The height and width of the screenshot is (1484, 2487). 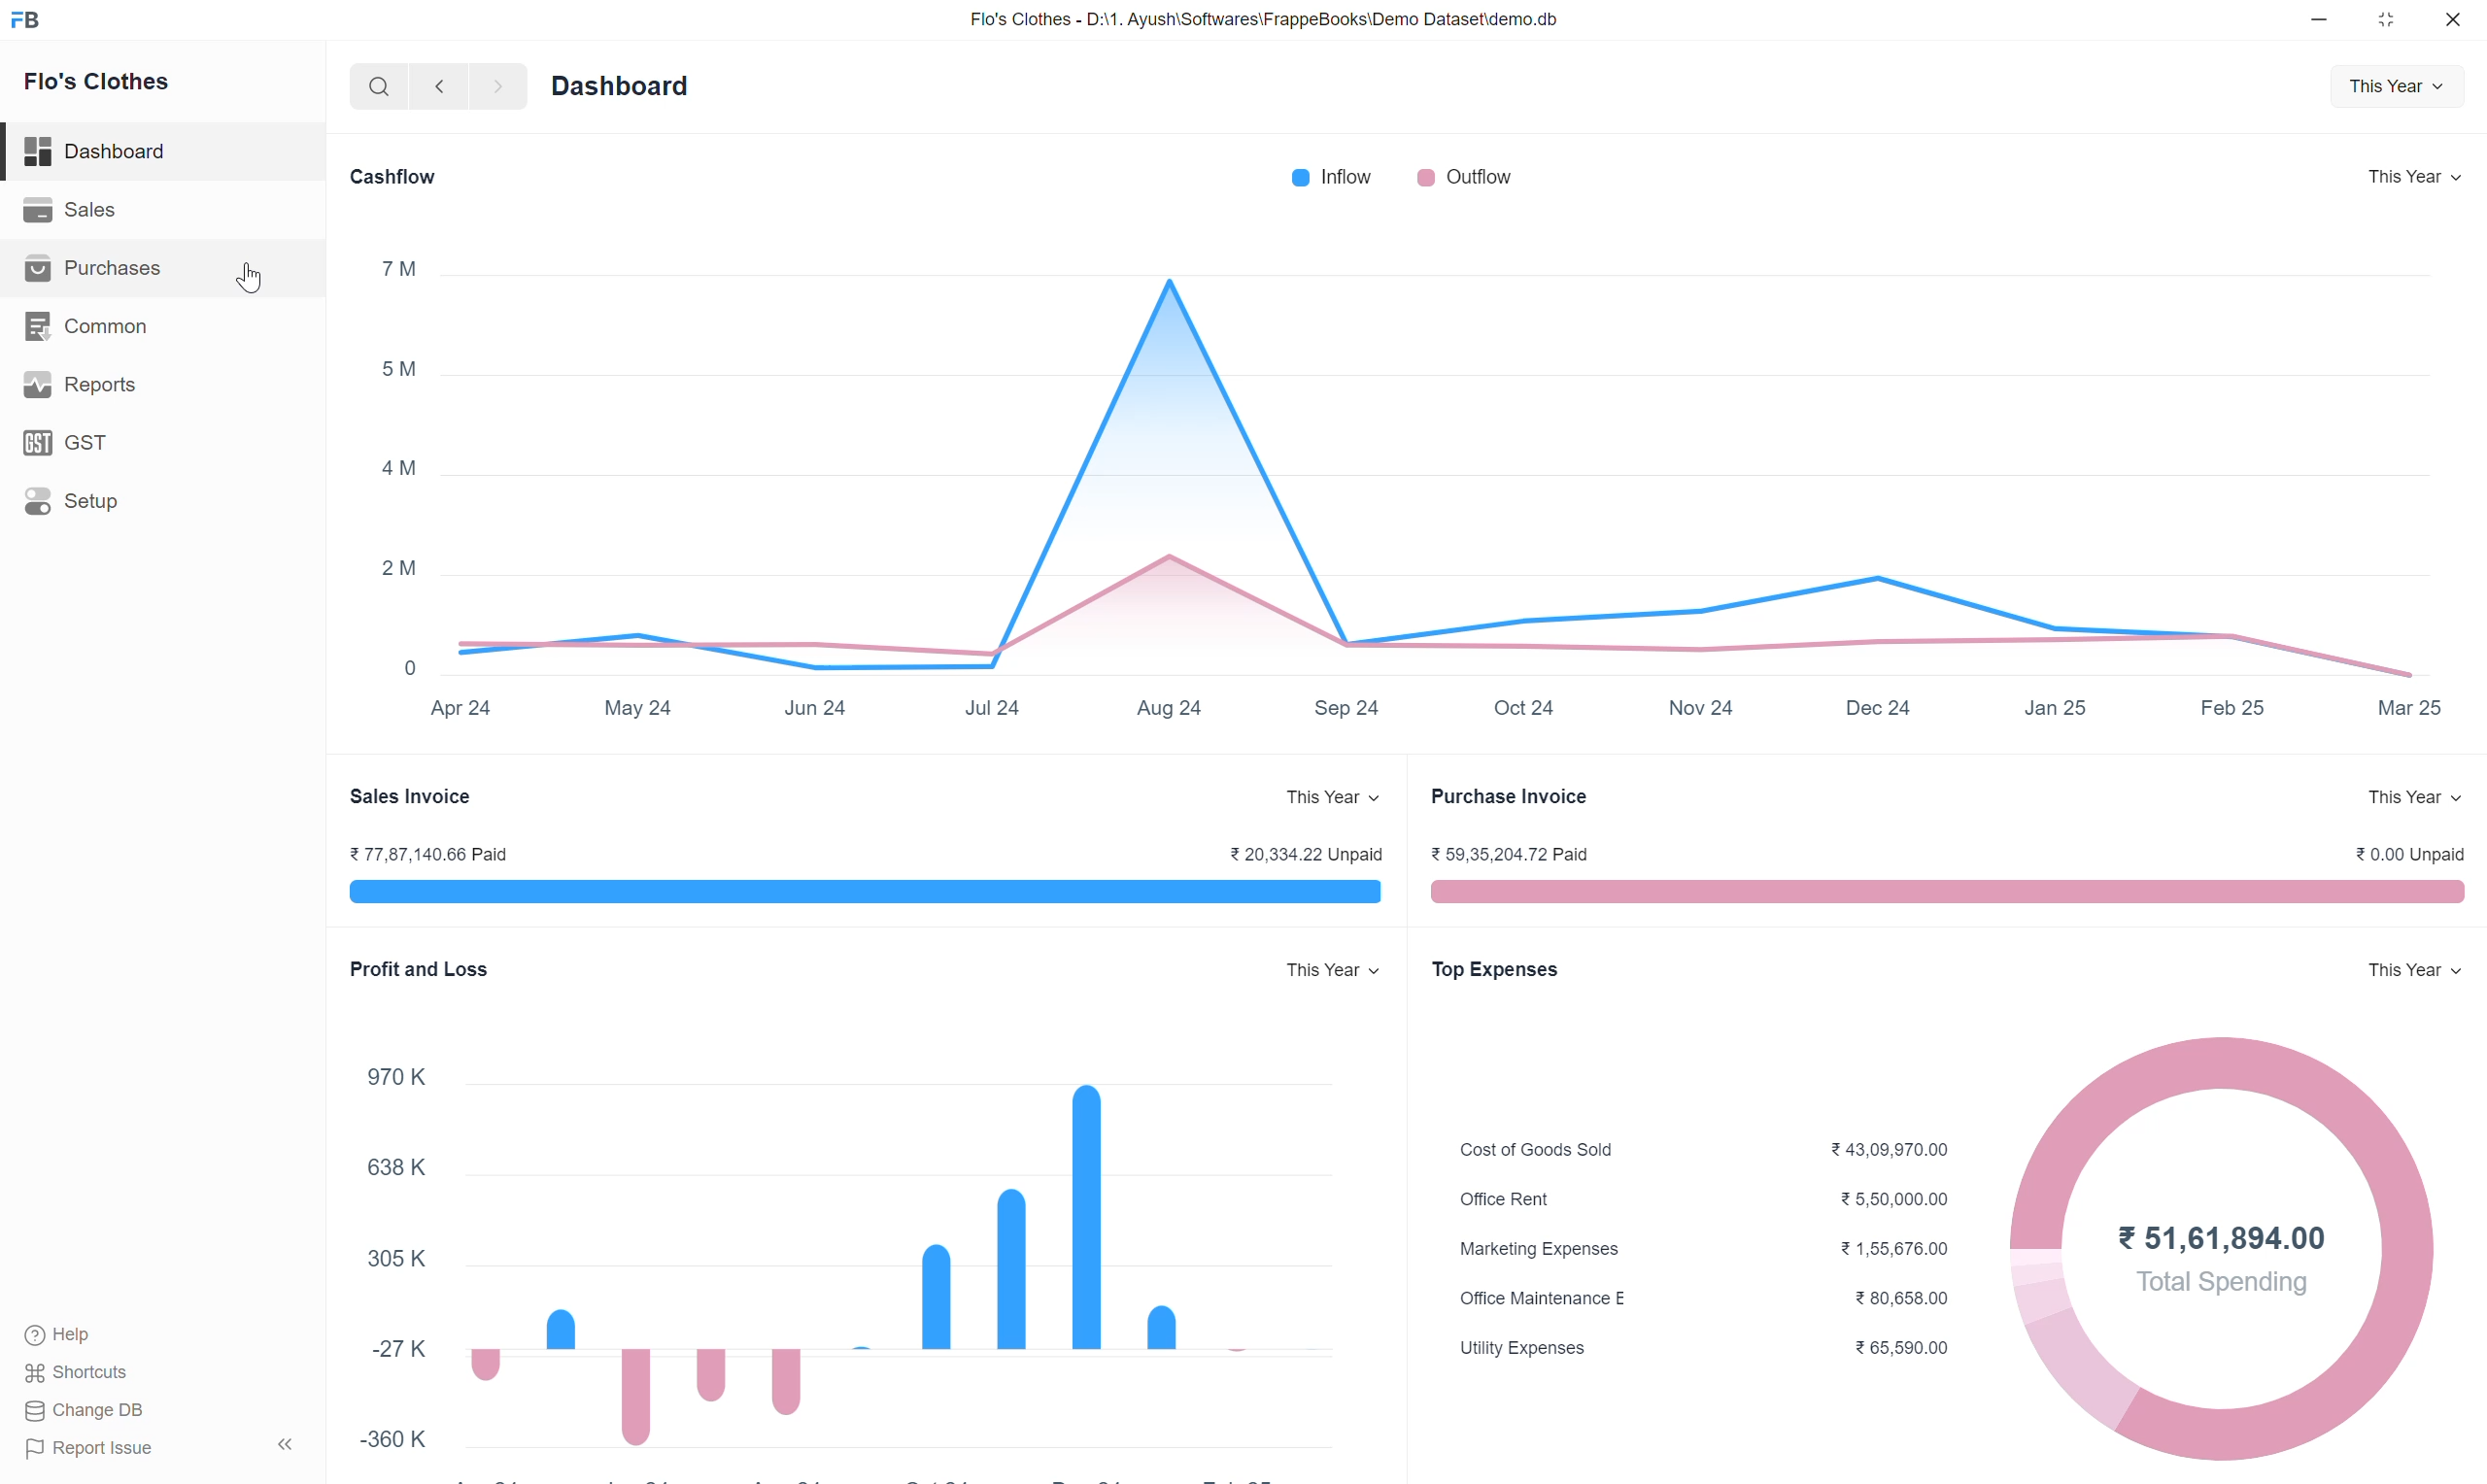 I want to click on go to previous section , so click(x=442, y=86).